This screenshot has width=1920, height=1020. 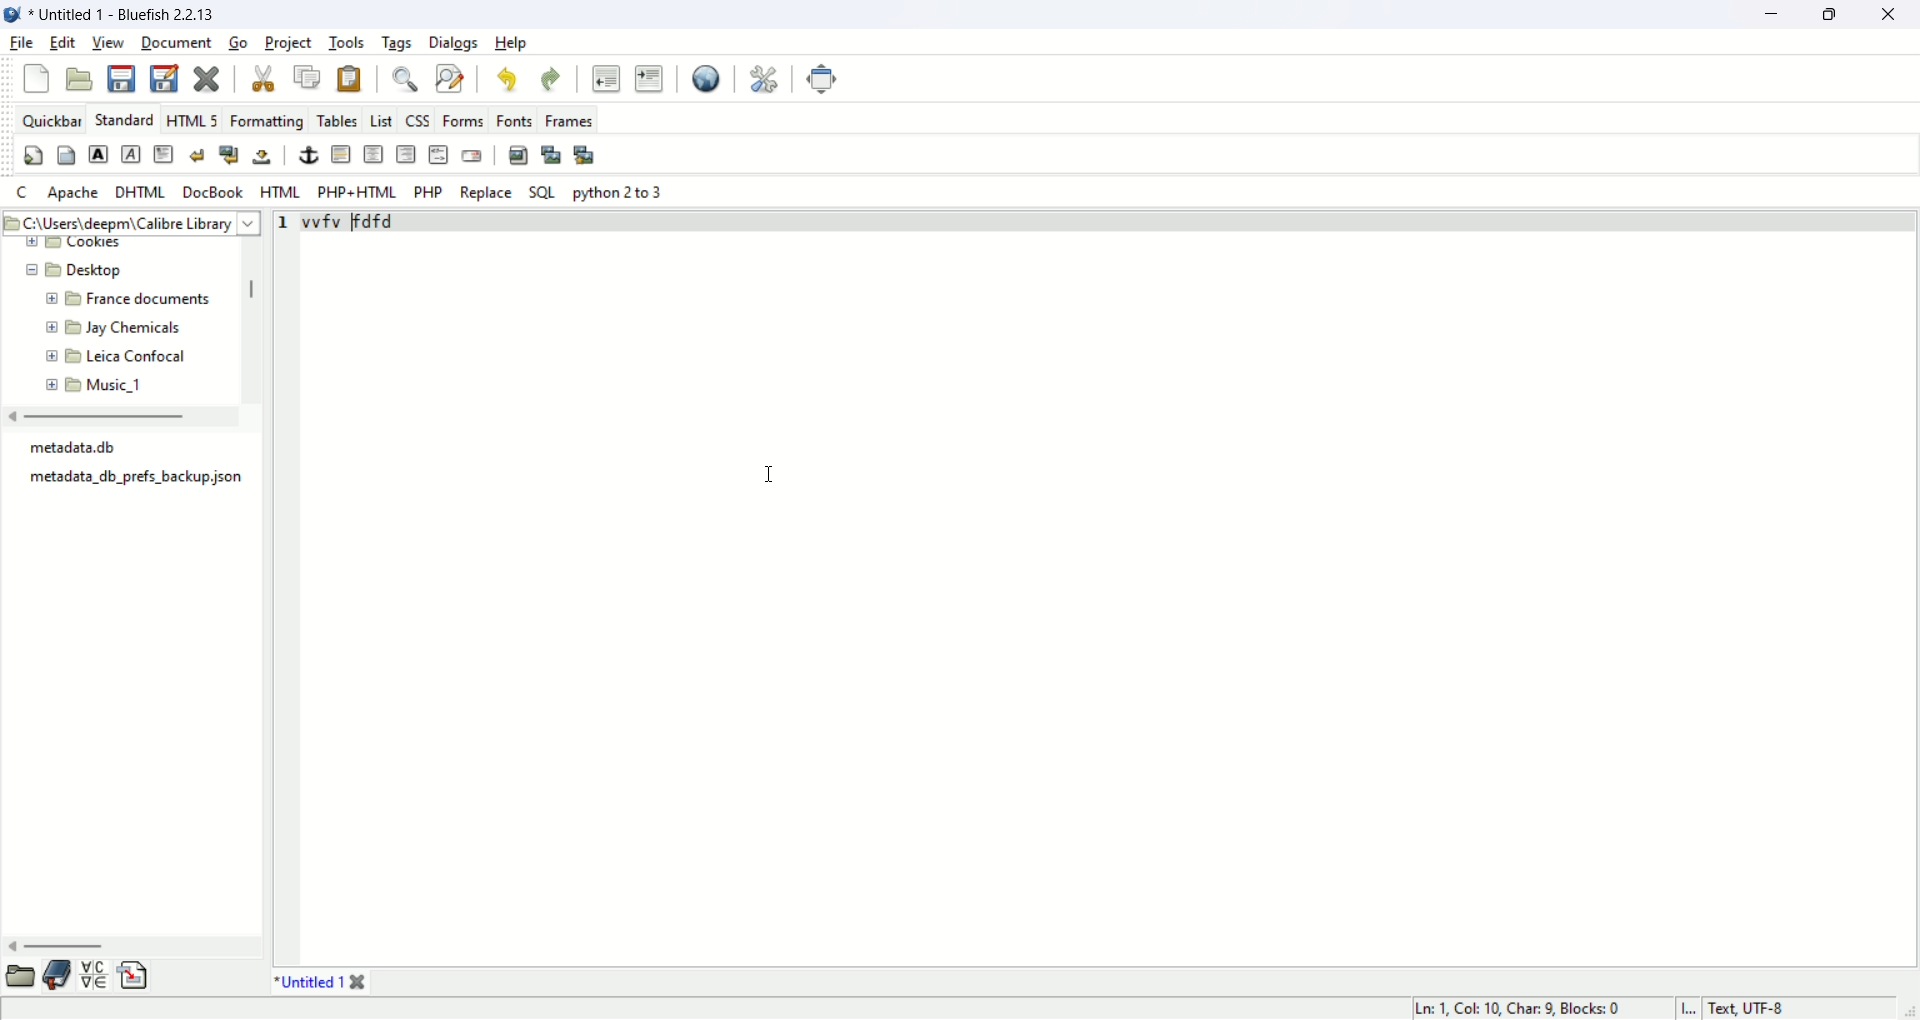 What do you see at coordinates (346, 44) in the screenshot?
I see `tools` at bounding box center [346, 44].